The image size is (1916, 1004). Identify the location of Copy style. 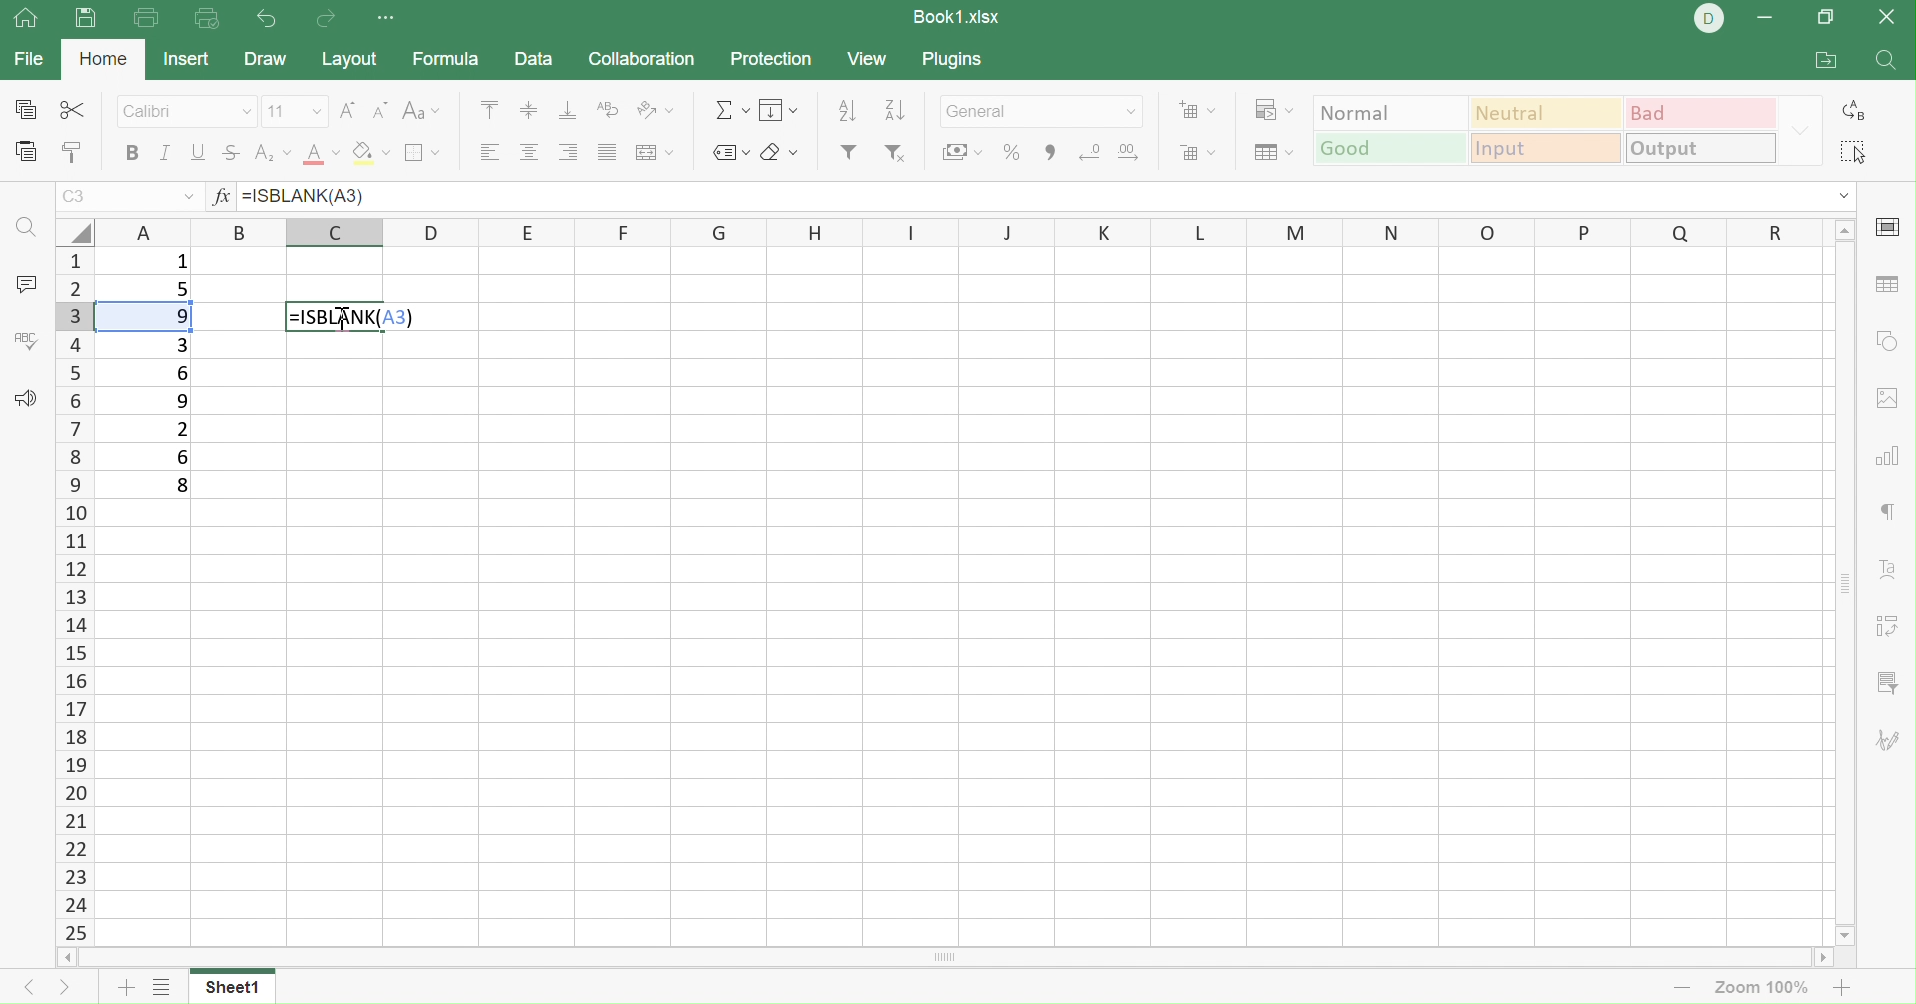
(70, 153).